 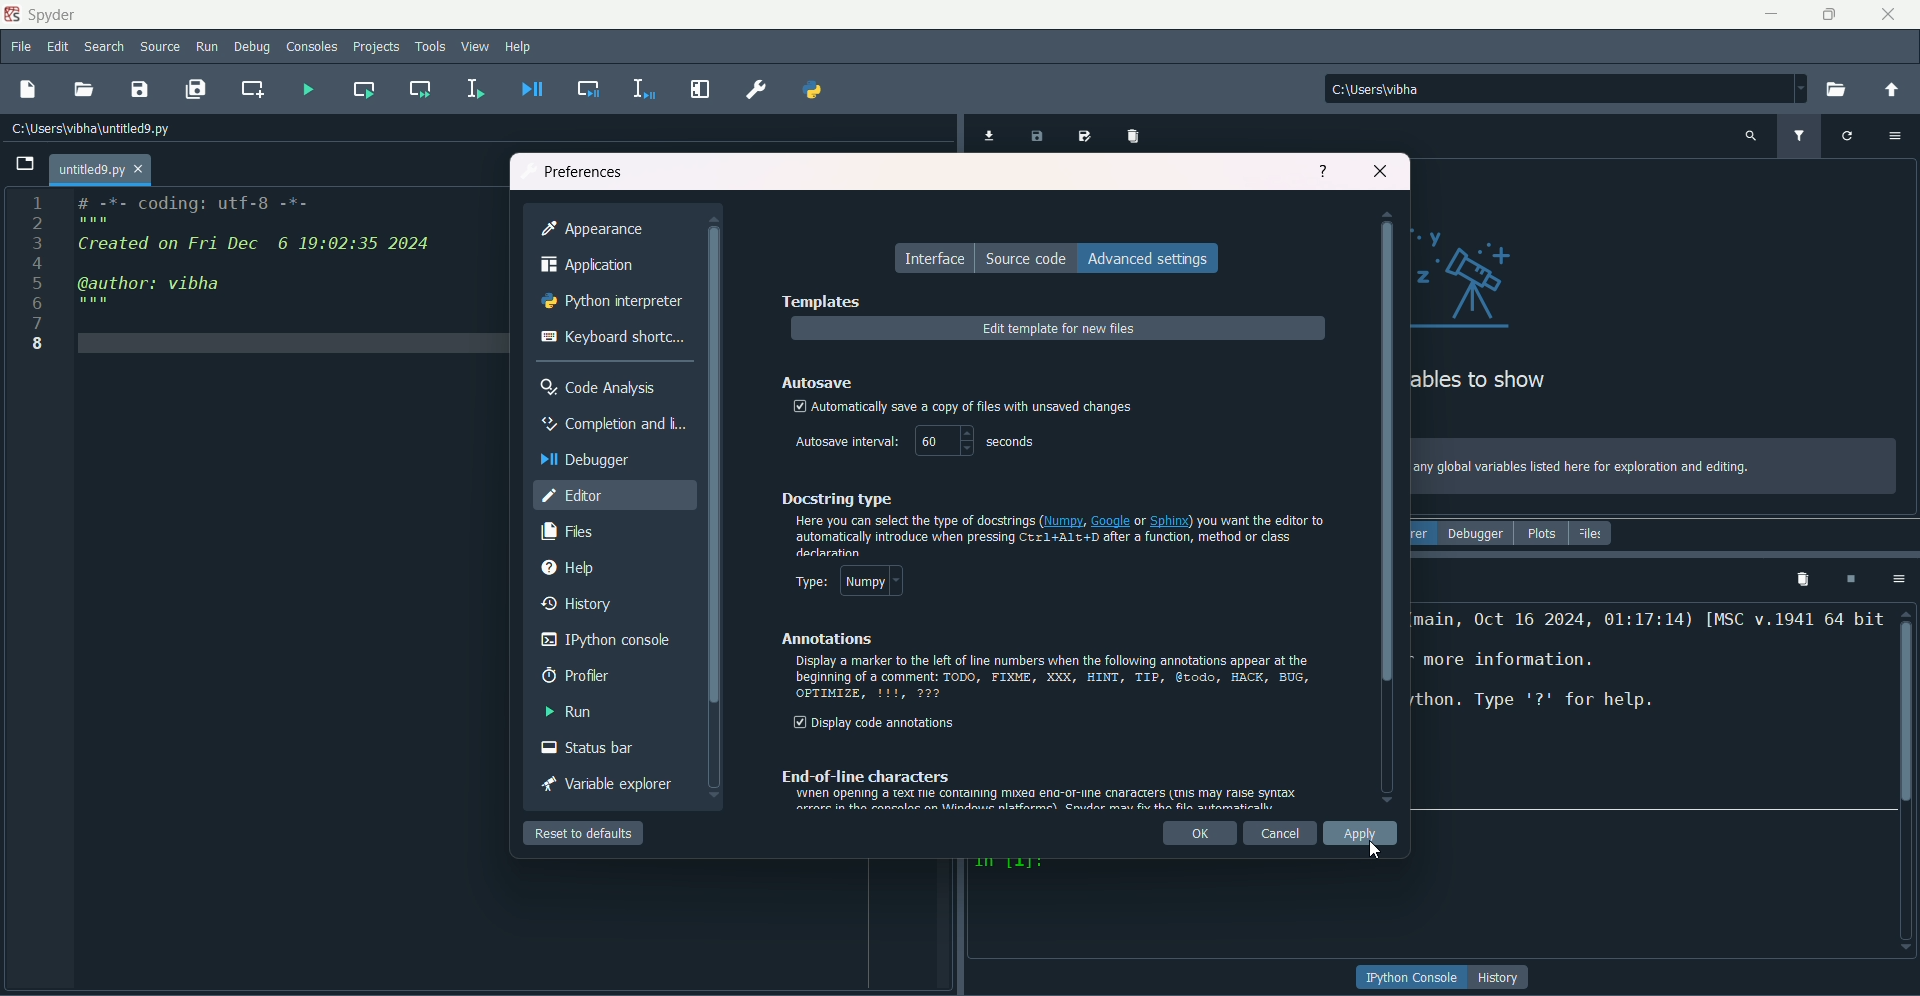 I want to click on edit templates, so click(x=1060, y=330).